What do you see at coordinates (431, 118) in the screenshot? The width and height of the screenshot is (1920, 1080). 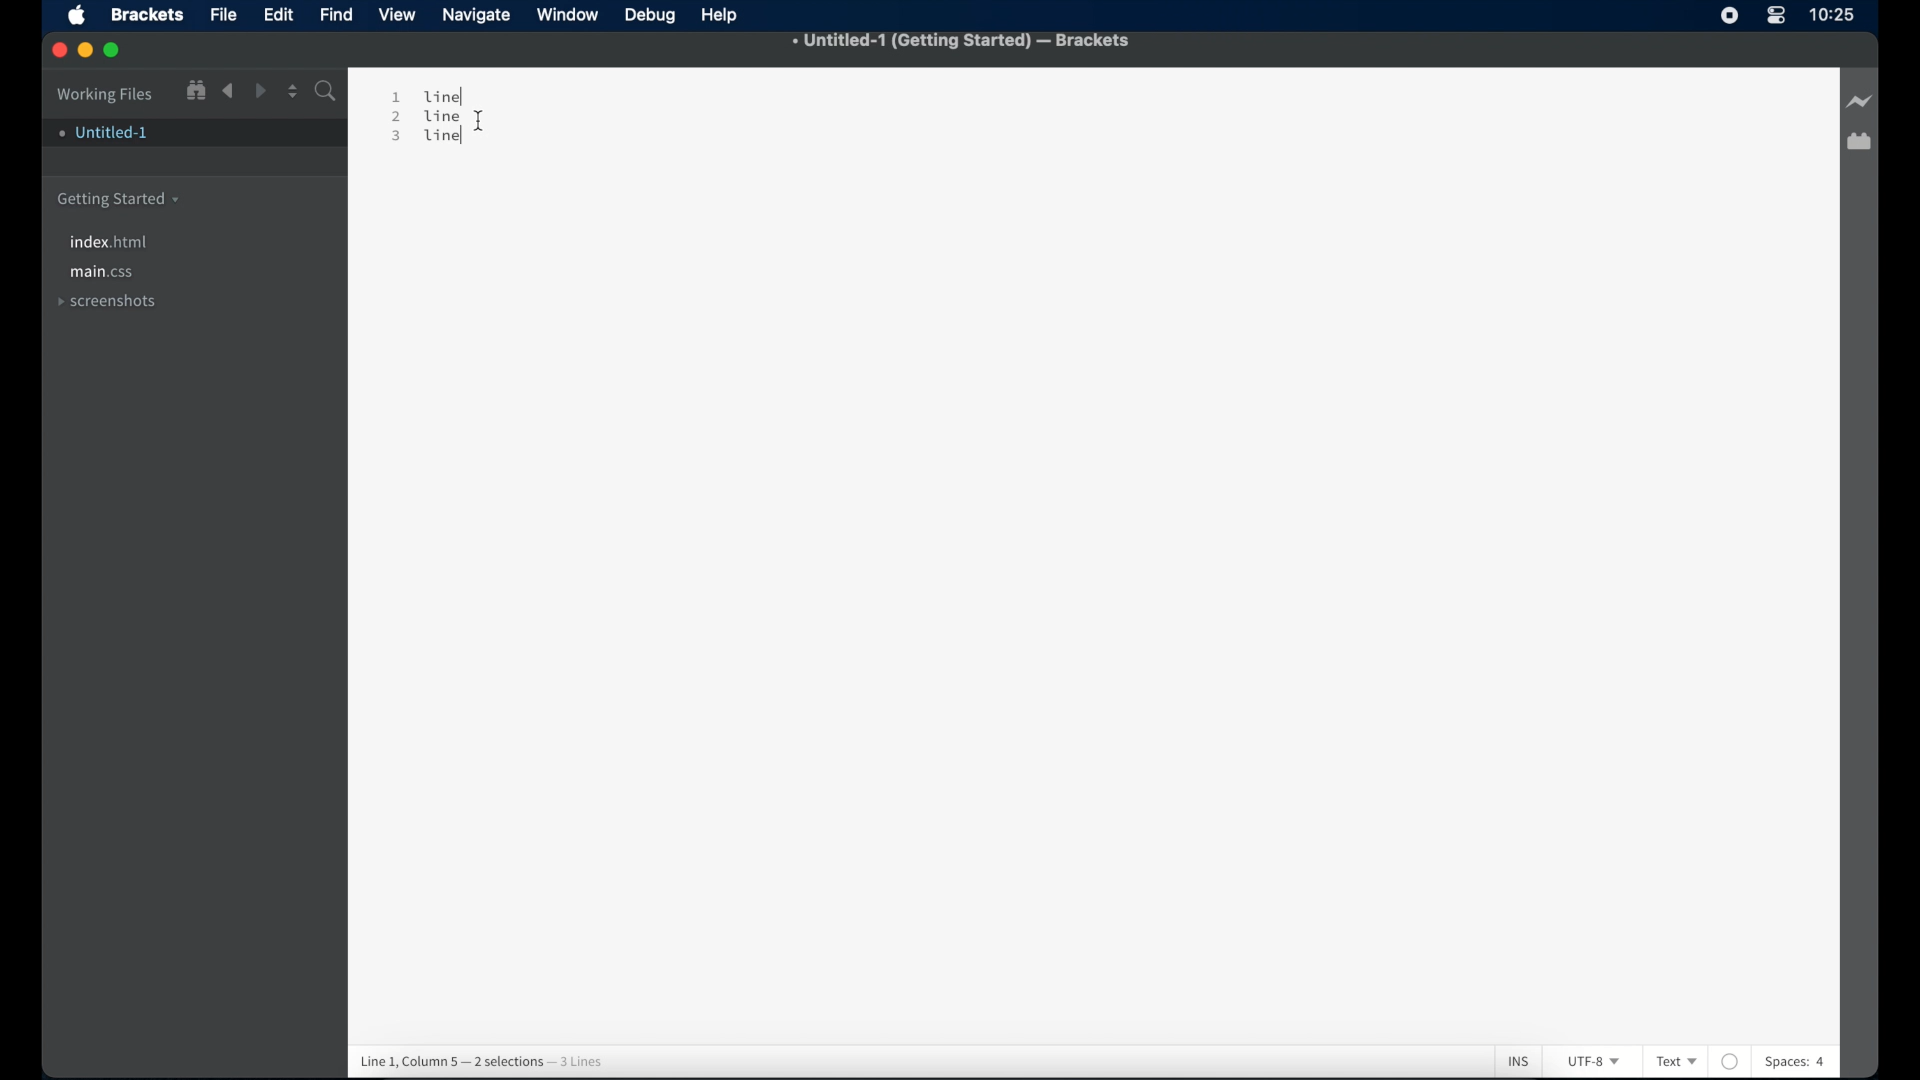 I see `2 line` at bounding box center [431, 118].